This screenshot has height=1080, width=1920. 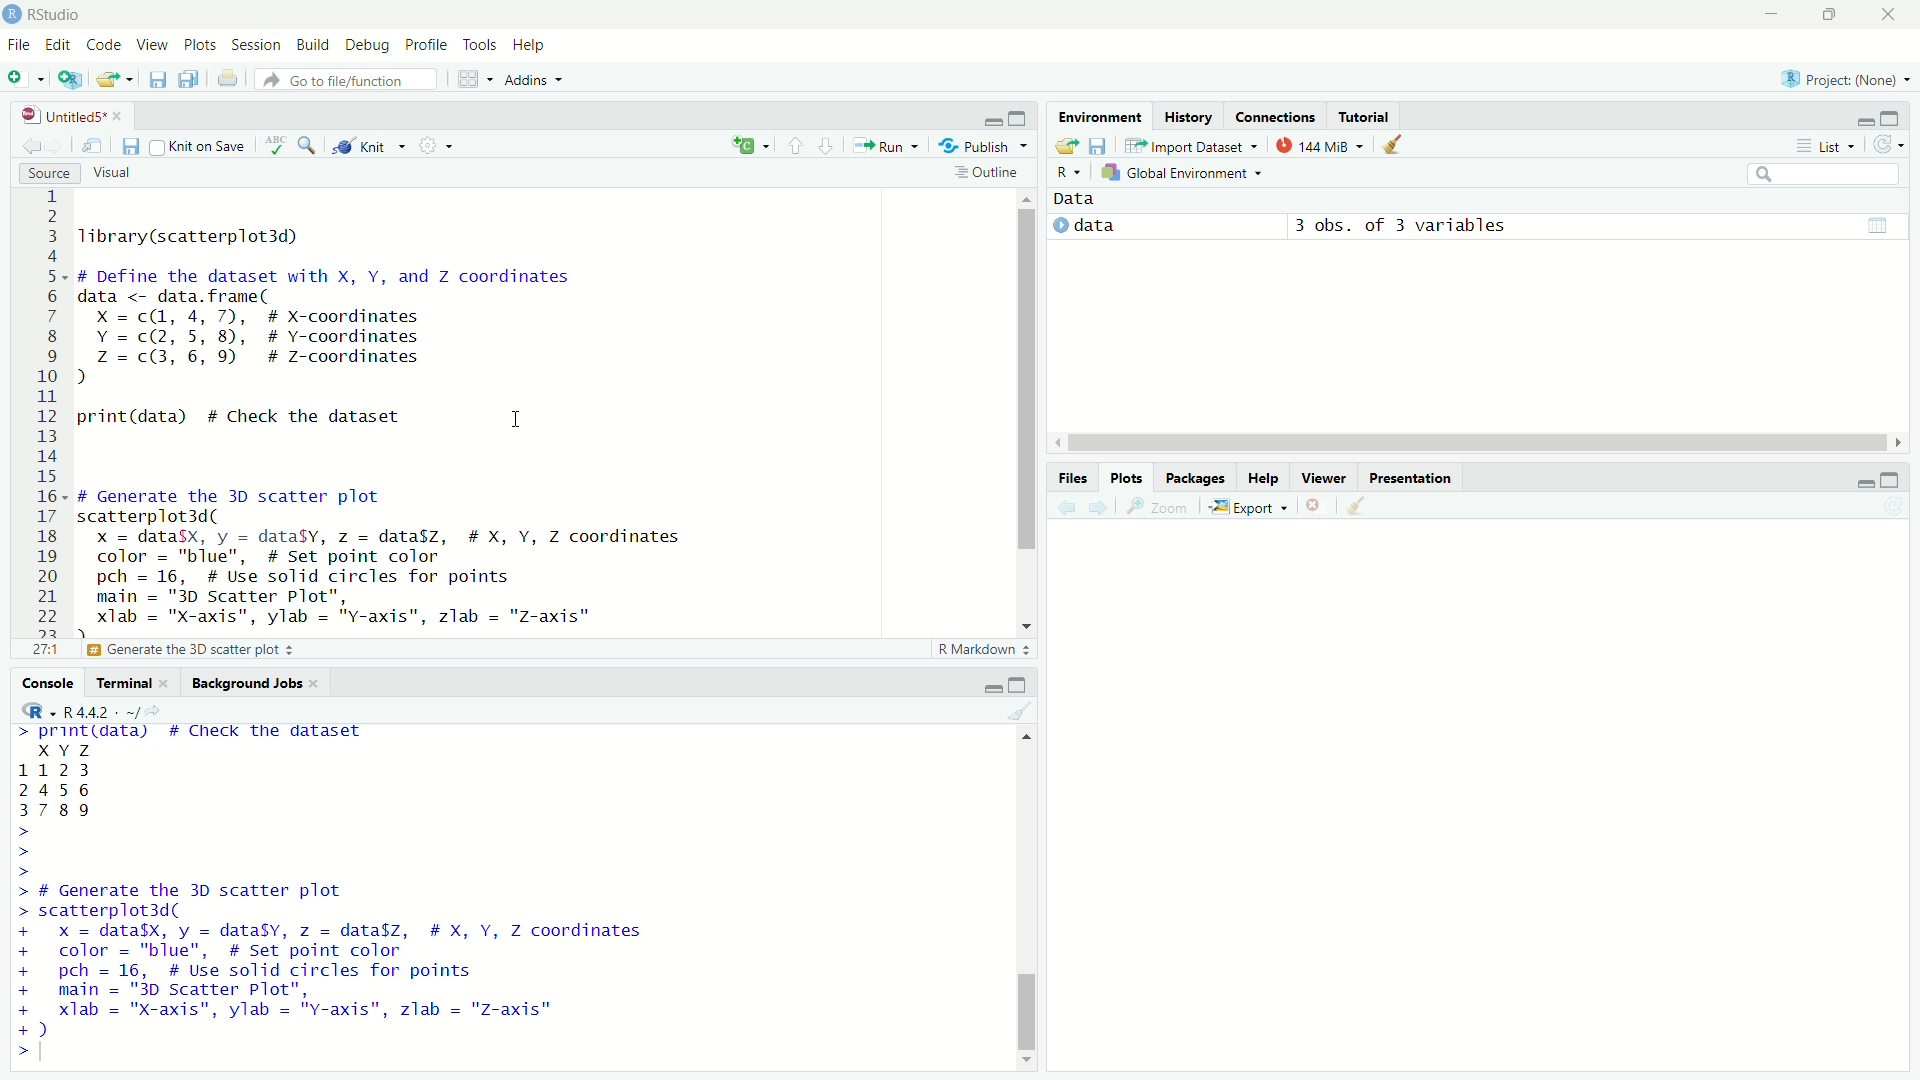 I want to click on Print the current file, so click(x=230, y=79).